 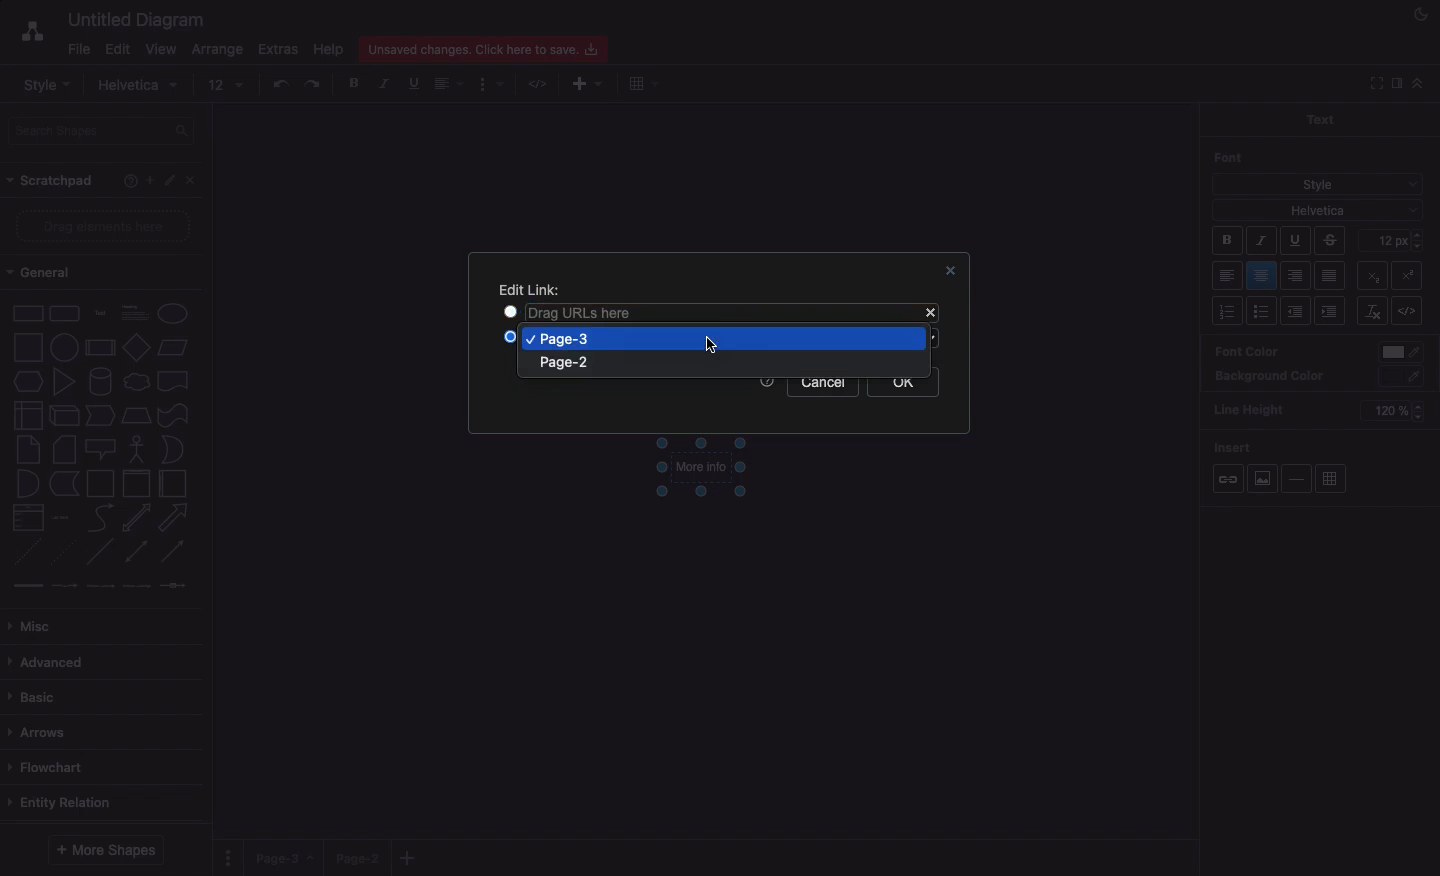 What do you see at coordinates (135, 450) in the screenshot?
I see `actor` at bounding box center [135, 450].